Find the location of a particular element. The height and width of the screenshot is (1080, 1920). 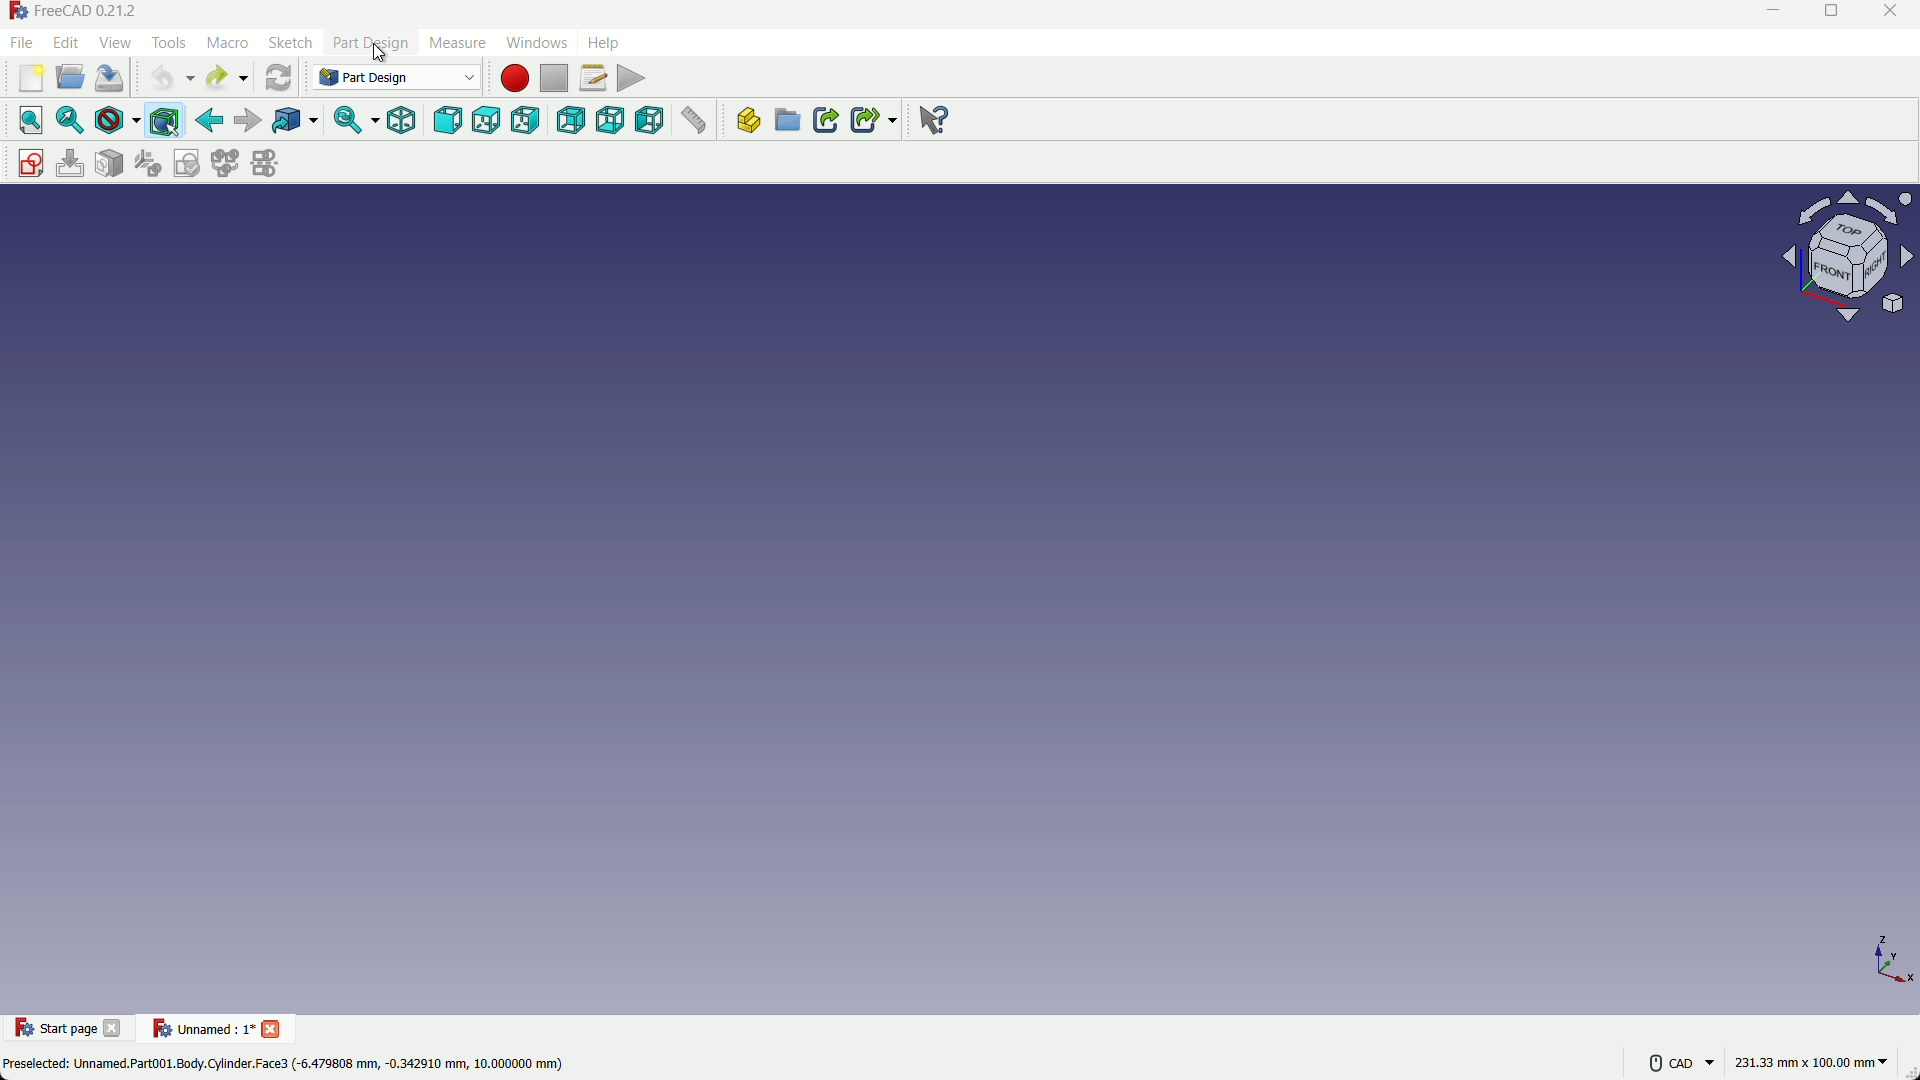

file menu is located at coordinates (22, 43).